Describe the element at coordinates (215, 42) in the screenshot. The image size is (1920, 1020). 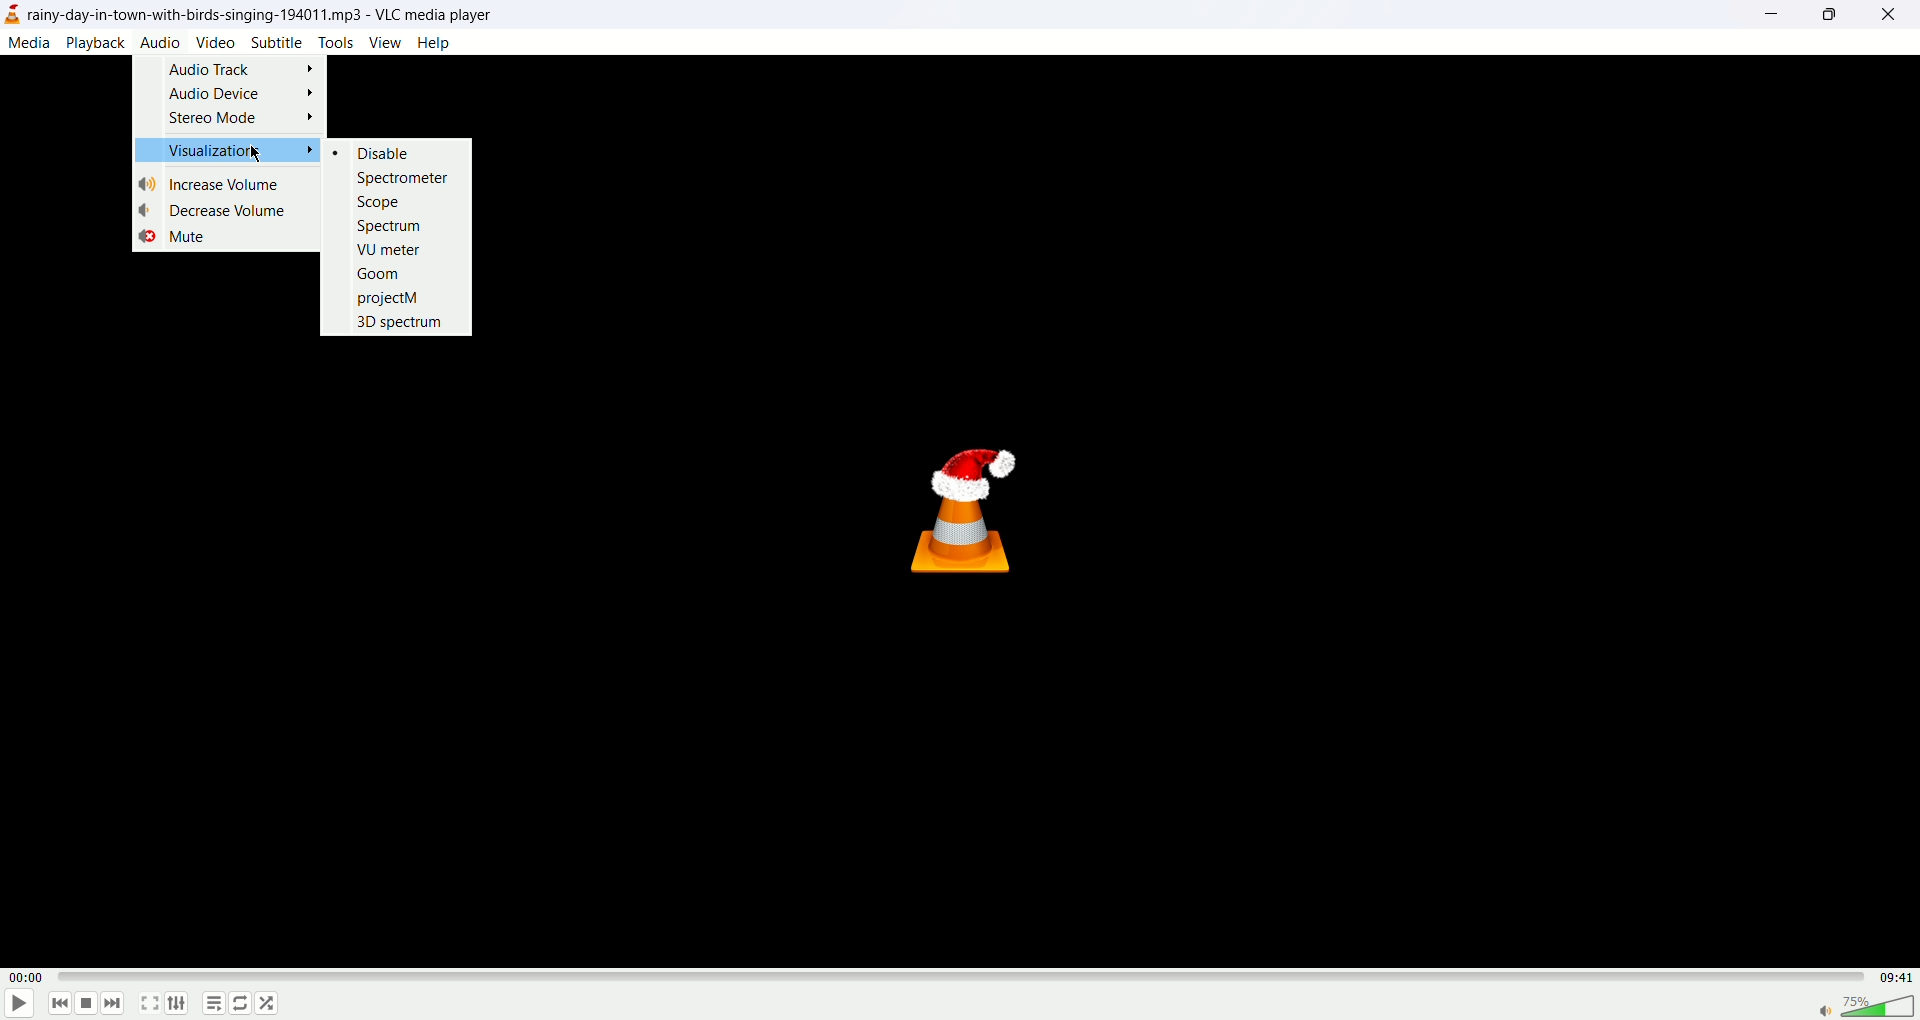
I see `video` at that location.